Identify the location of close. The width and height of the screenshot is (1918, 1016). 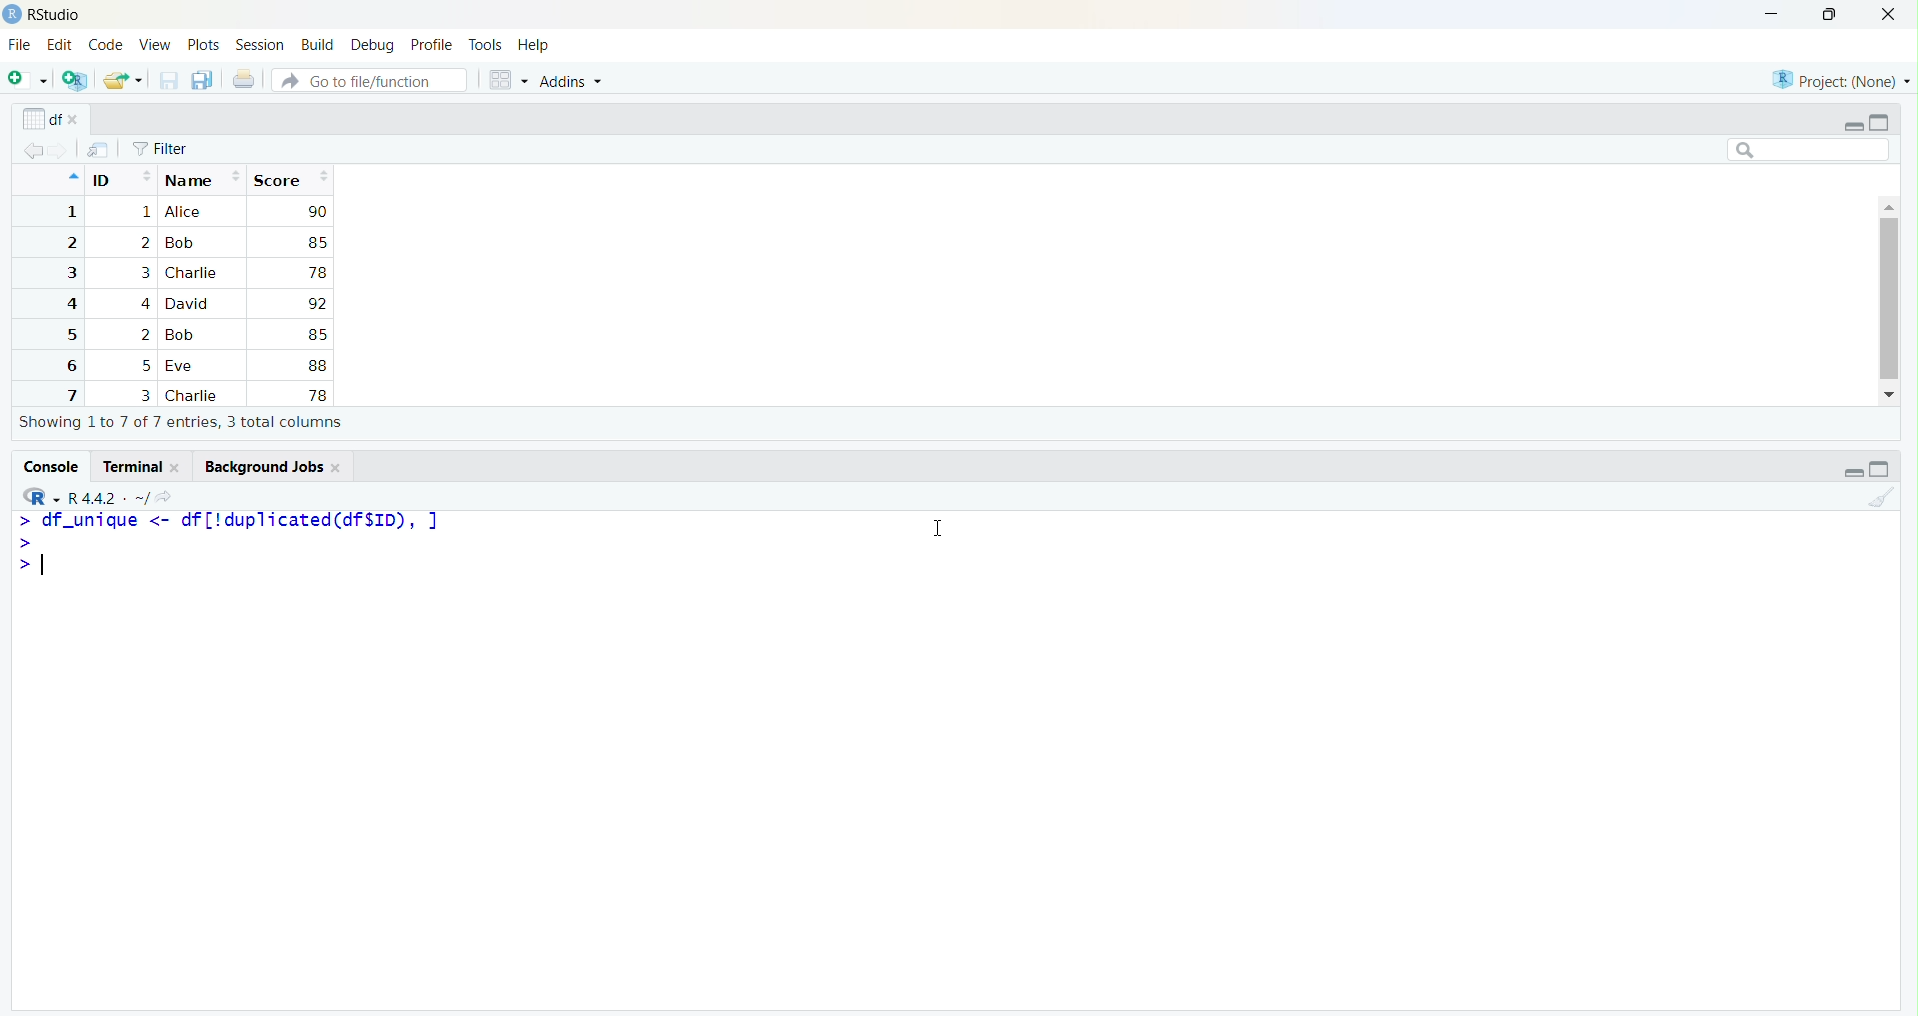
(338, 467).